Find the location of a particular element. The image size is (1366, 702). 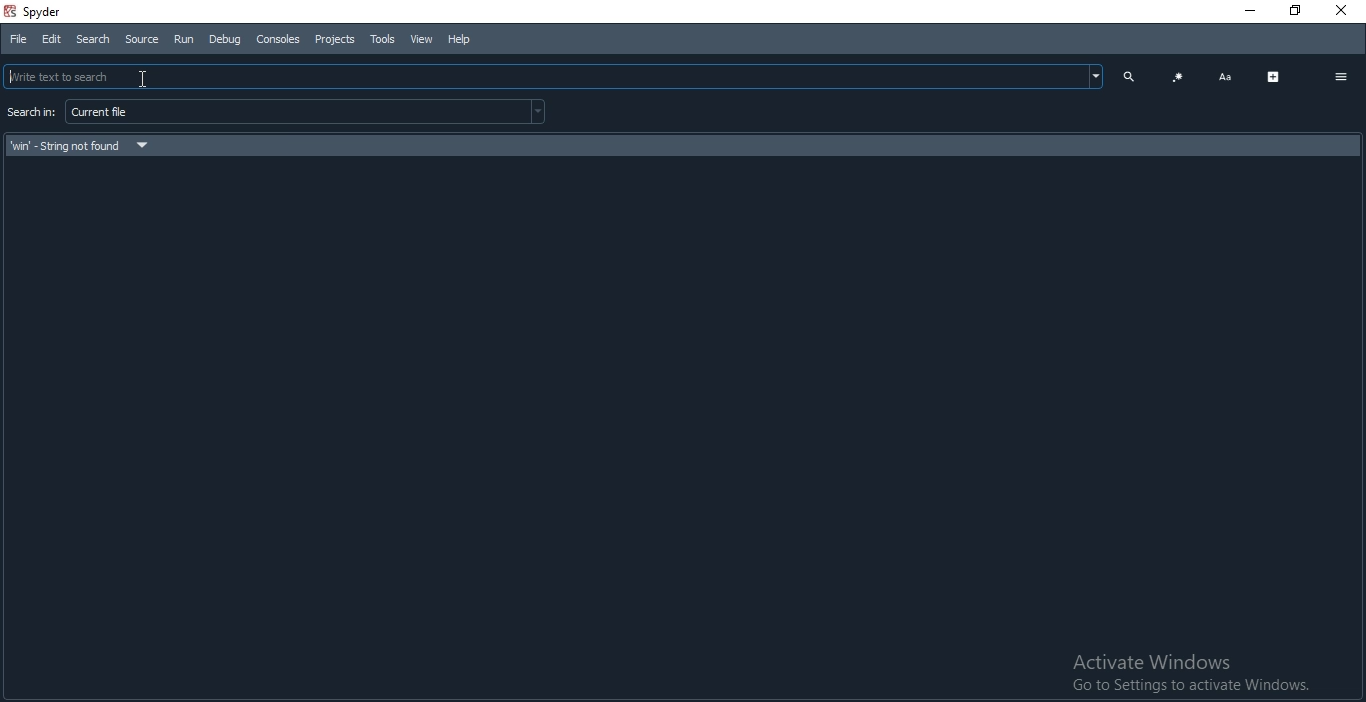

Consoles is located at coordinates (278, 39).